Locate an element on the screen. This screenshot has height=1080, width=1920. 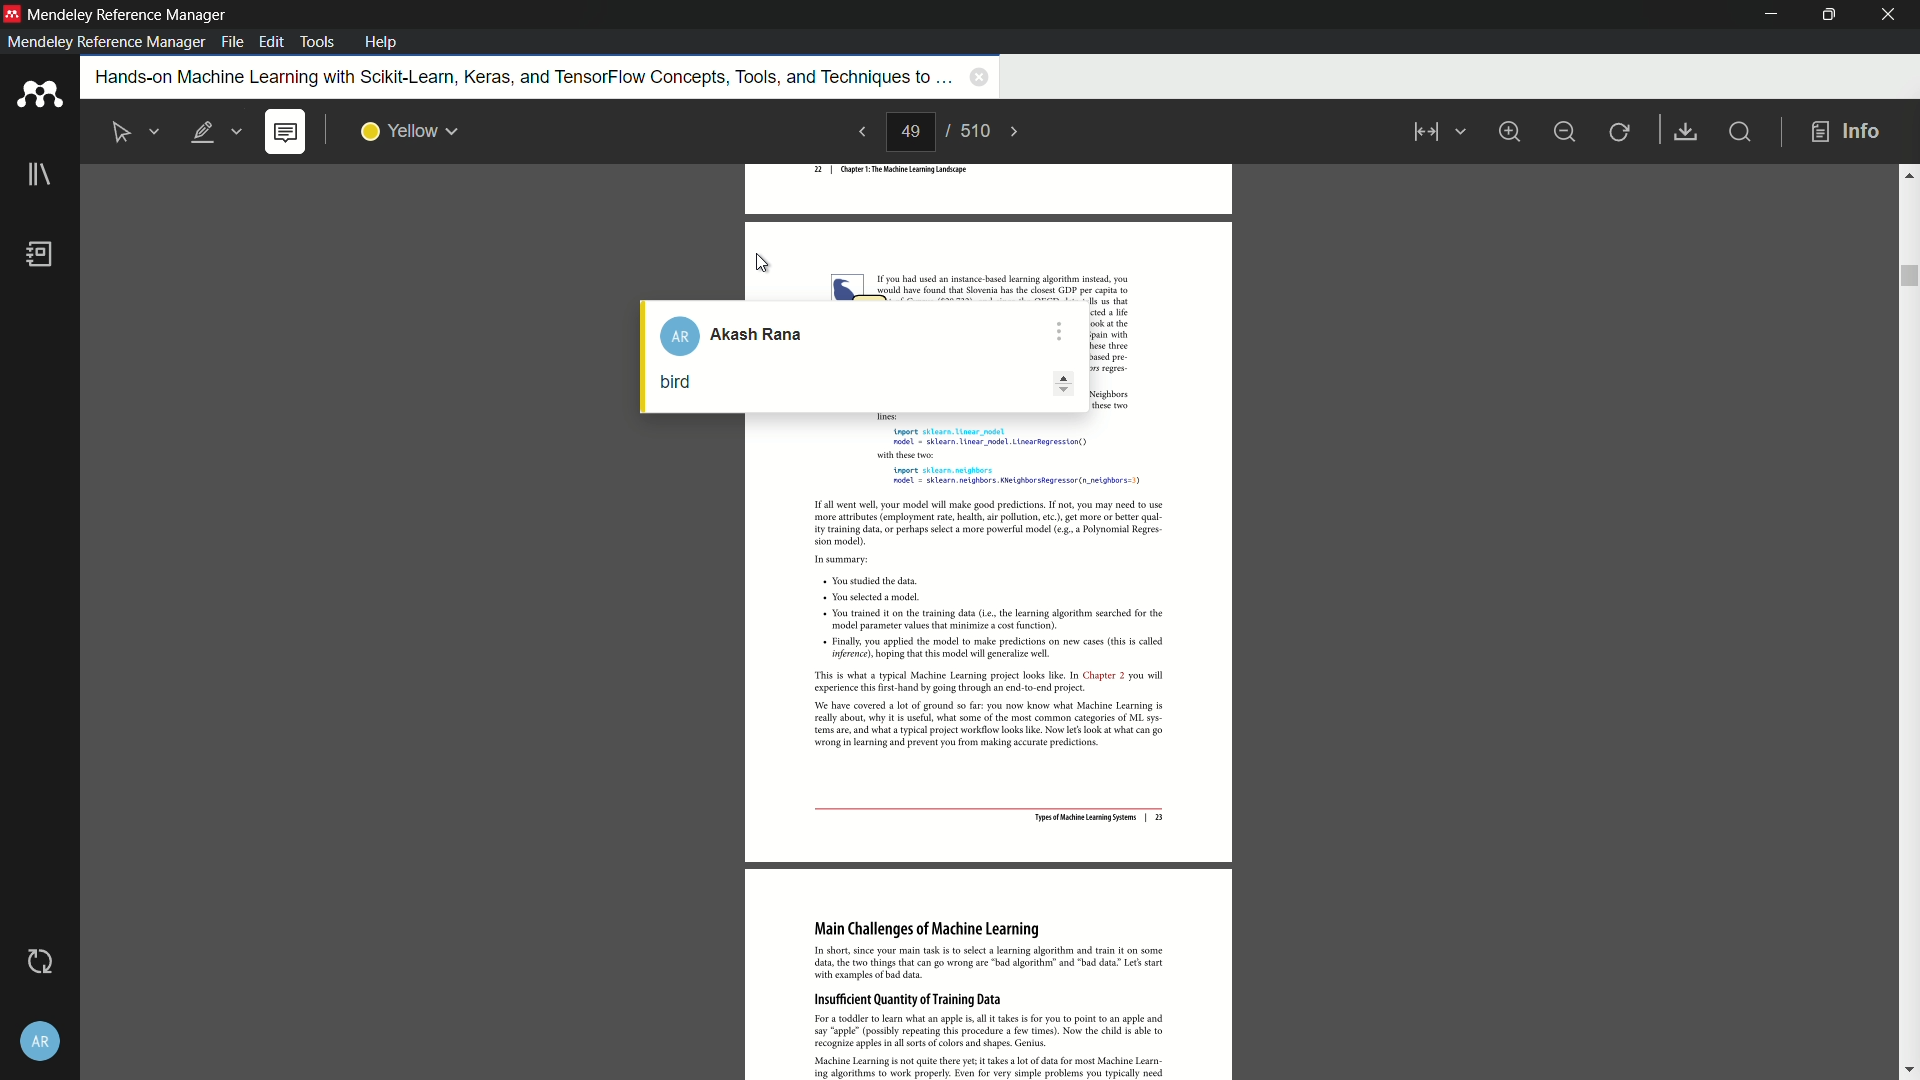
scroll bar is located at coordinates (1908, 621).